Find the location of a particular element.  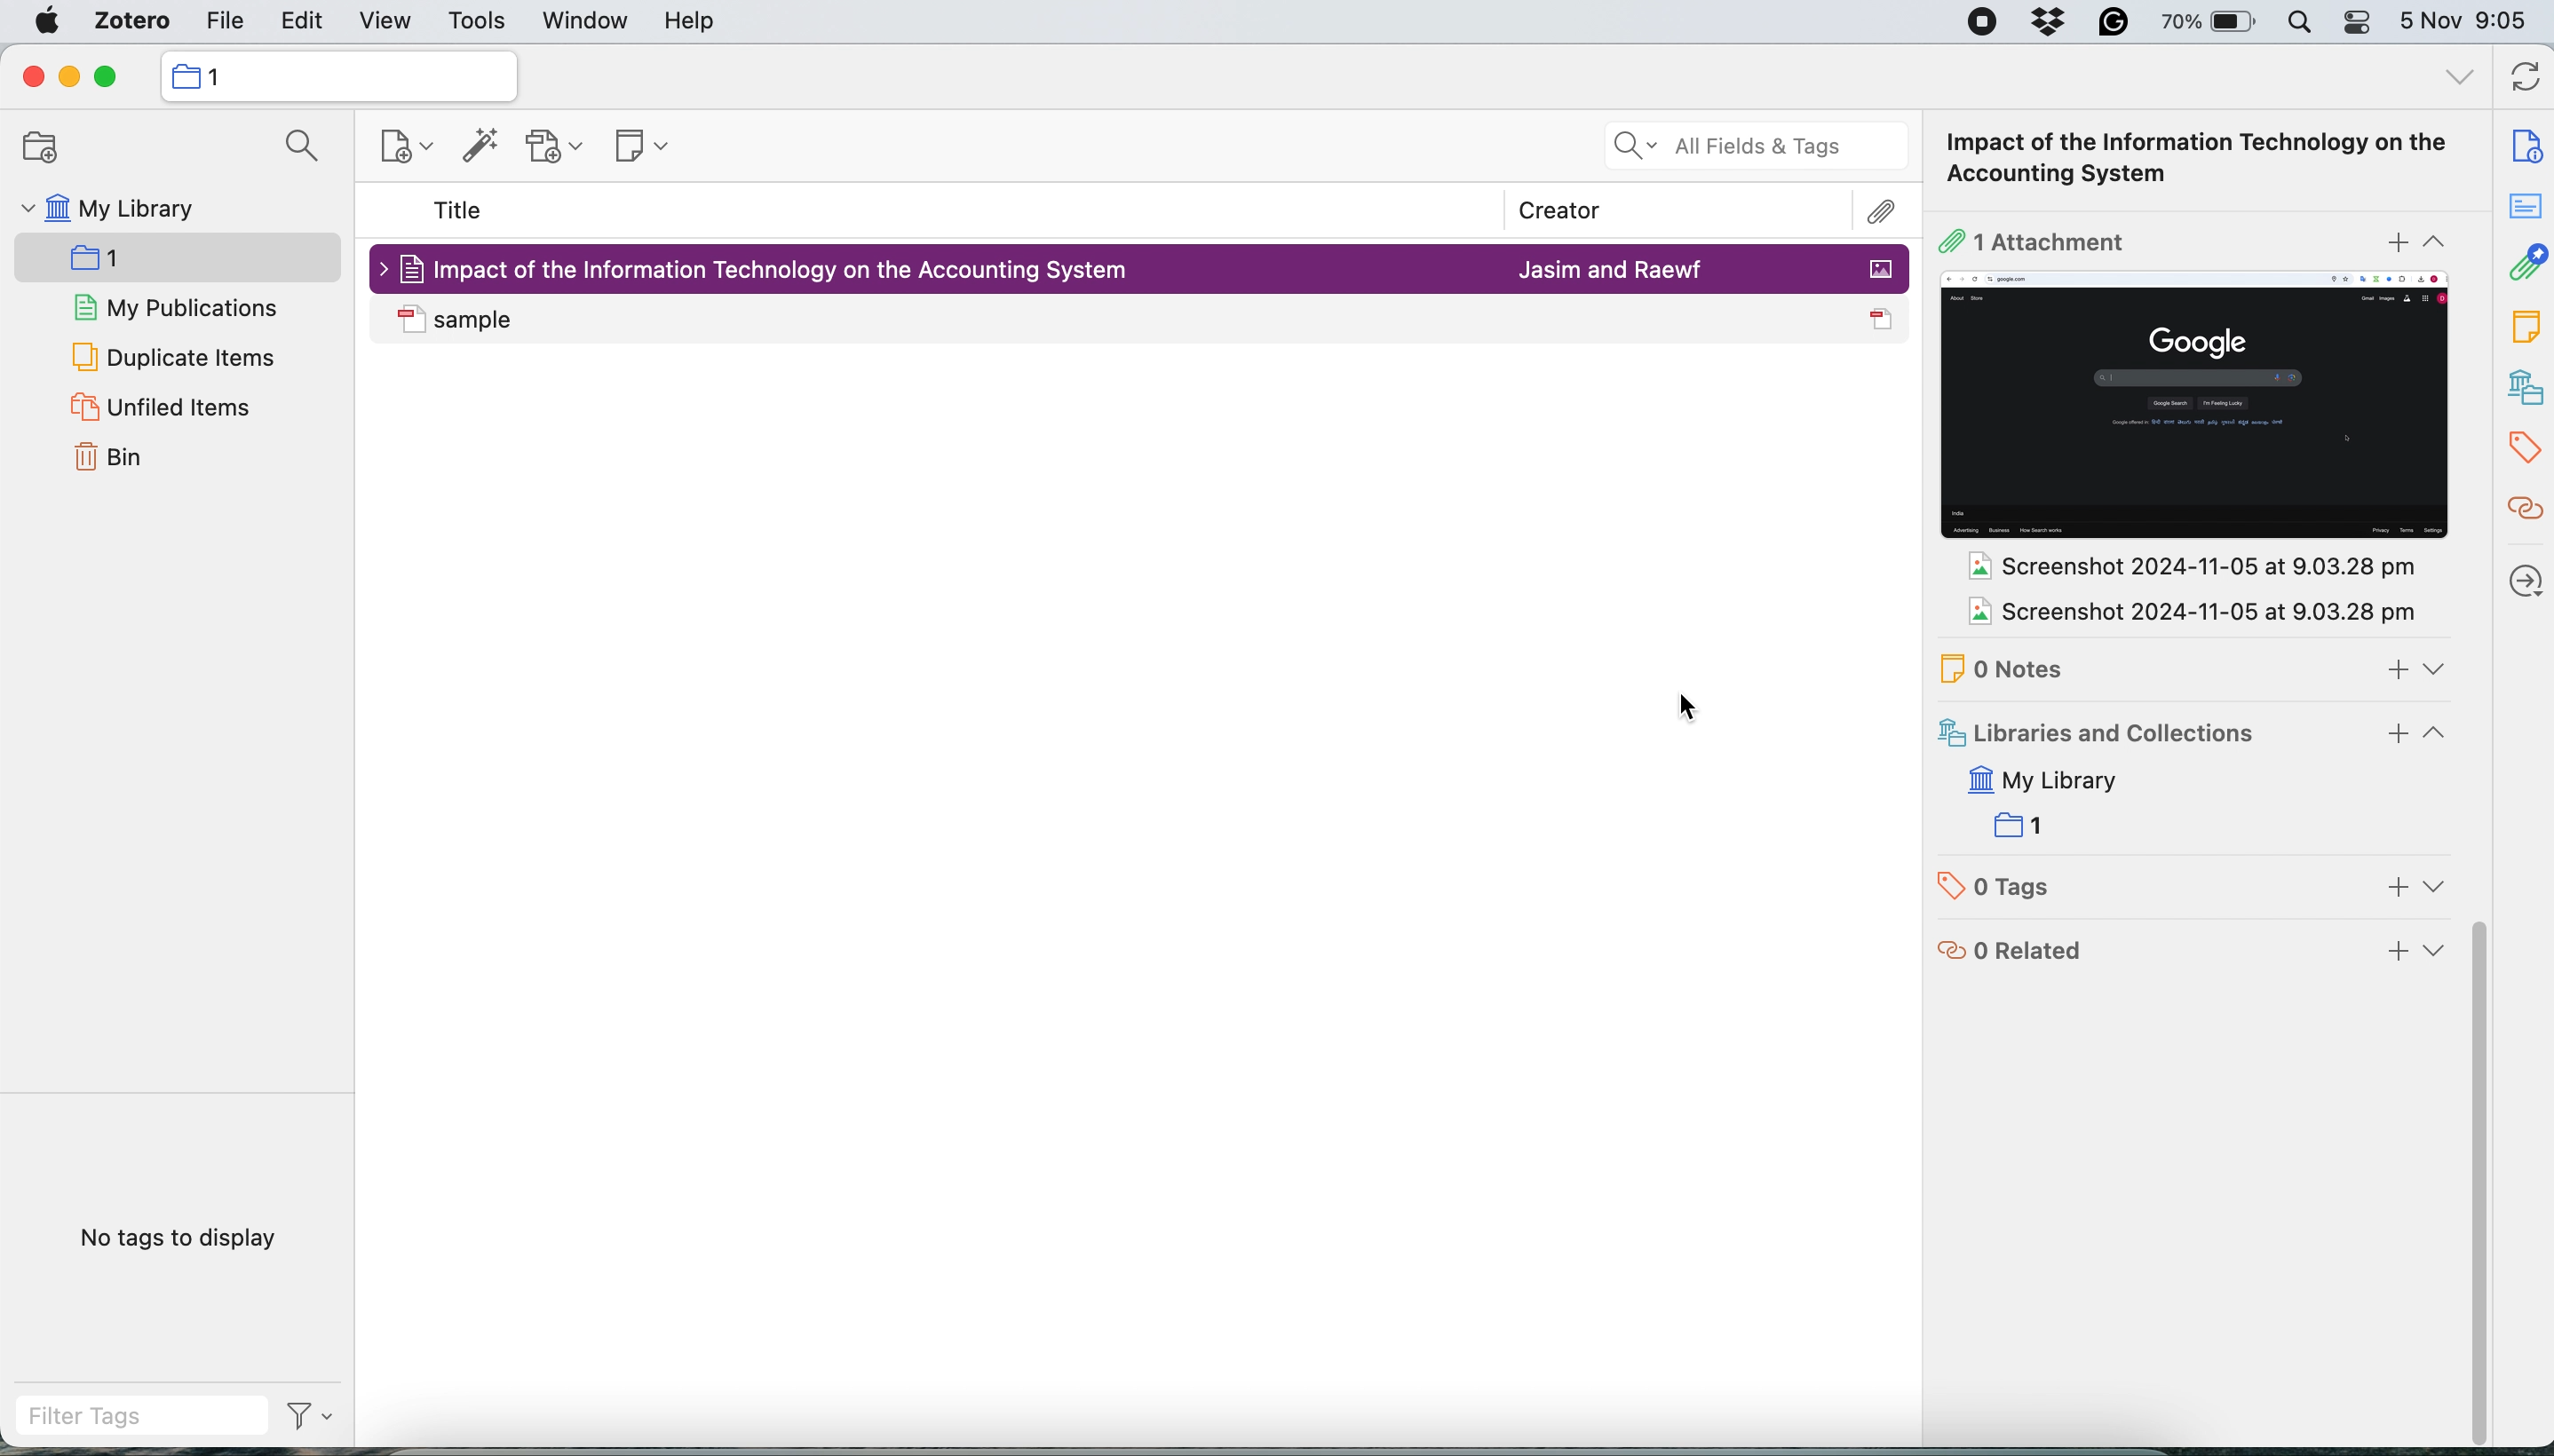

related is located at coordinates (2191, 956).